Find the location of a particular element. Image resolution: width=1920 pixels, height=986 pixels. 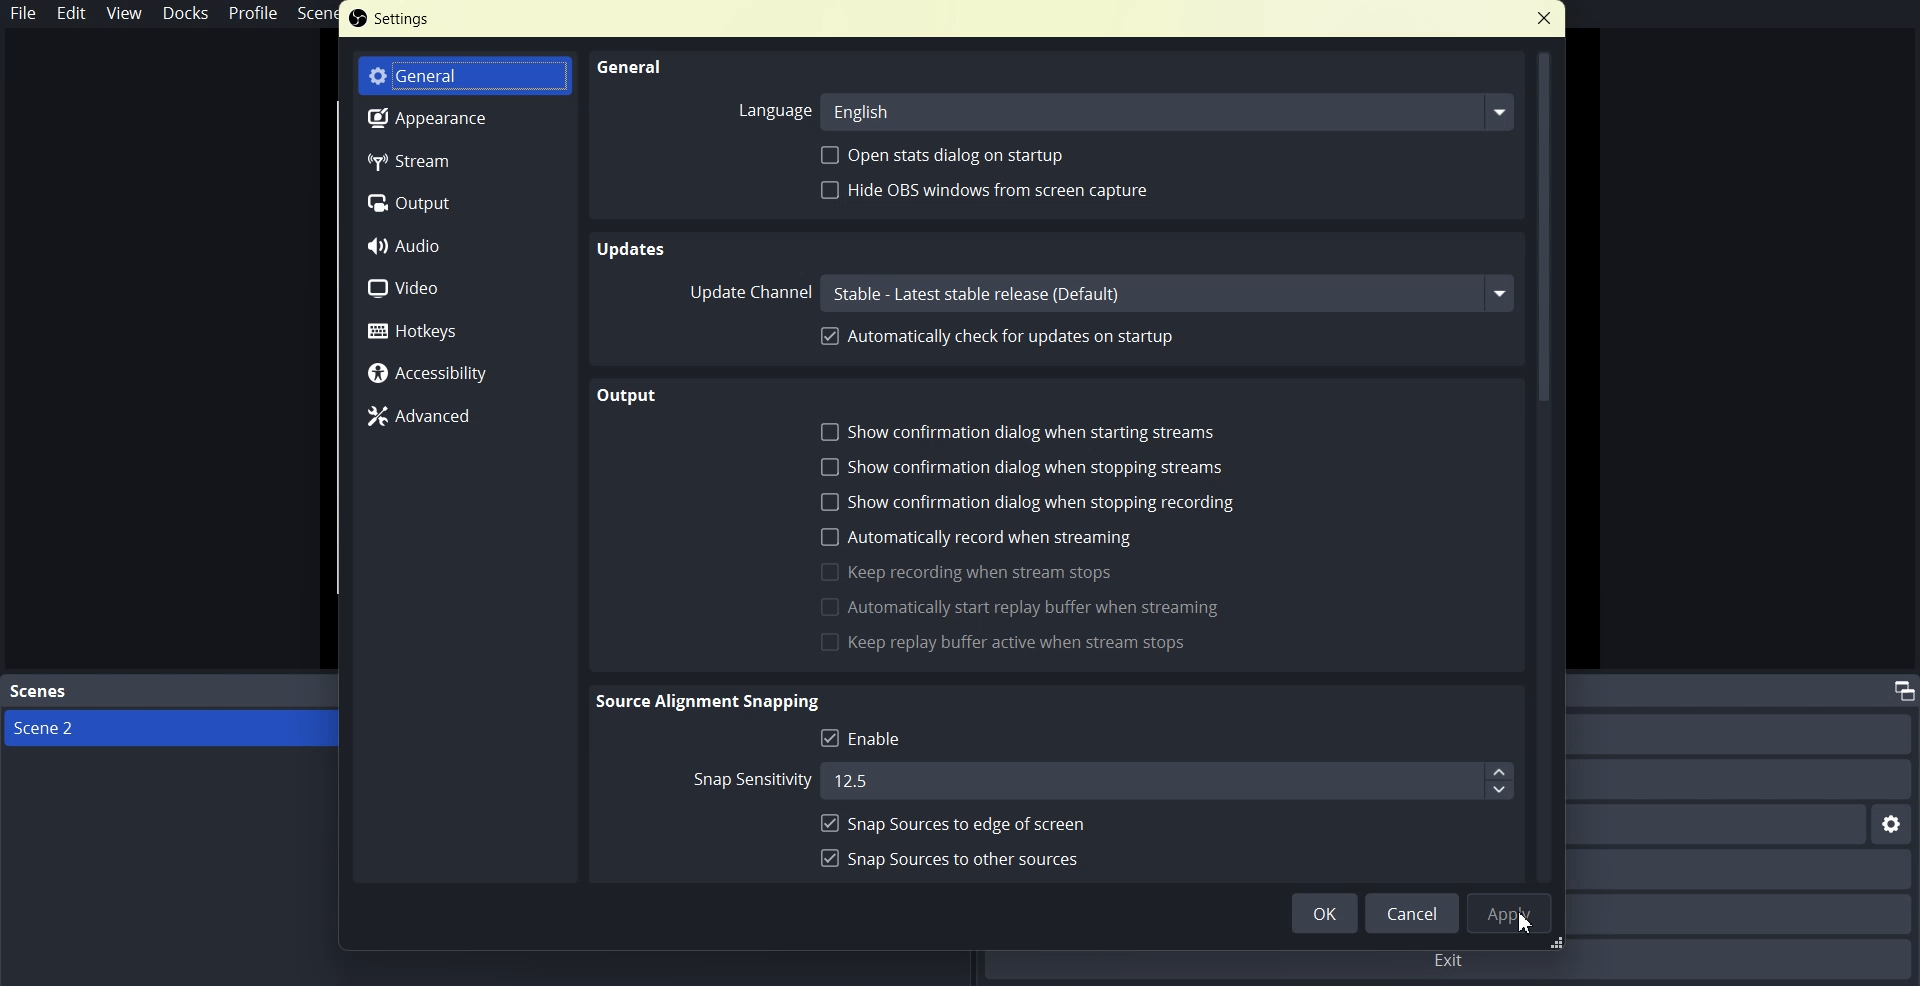

Advanced is located at coordinates (463, 415).